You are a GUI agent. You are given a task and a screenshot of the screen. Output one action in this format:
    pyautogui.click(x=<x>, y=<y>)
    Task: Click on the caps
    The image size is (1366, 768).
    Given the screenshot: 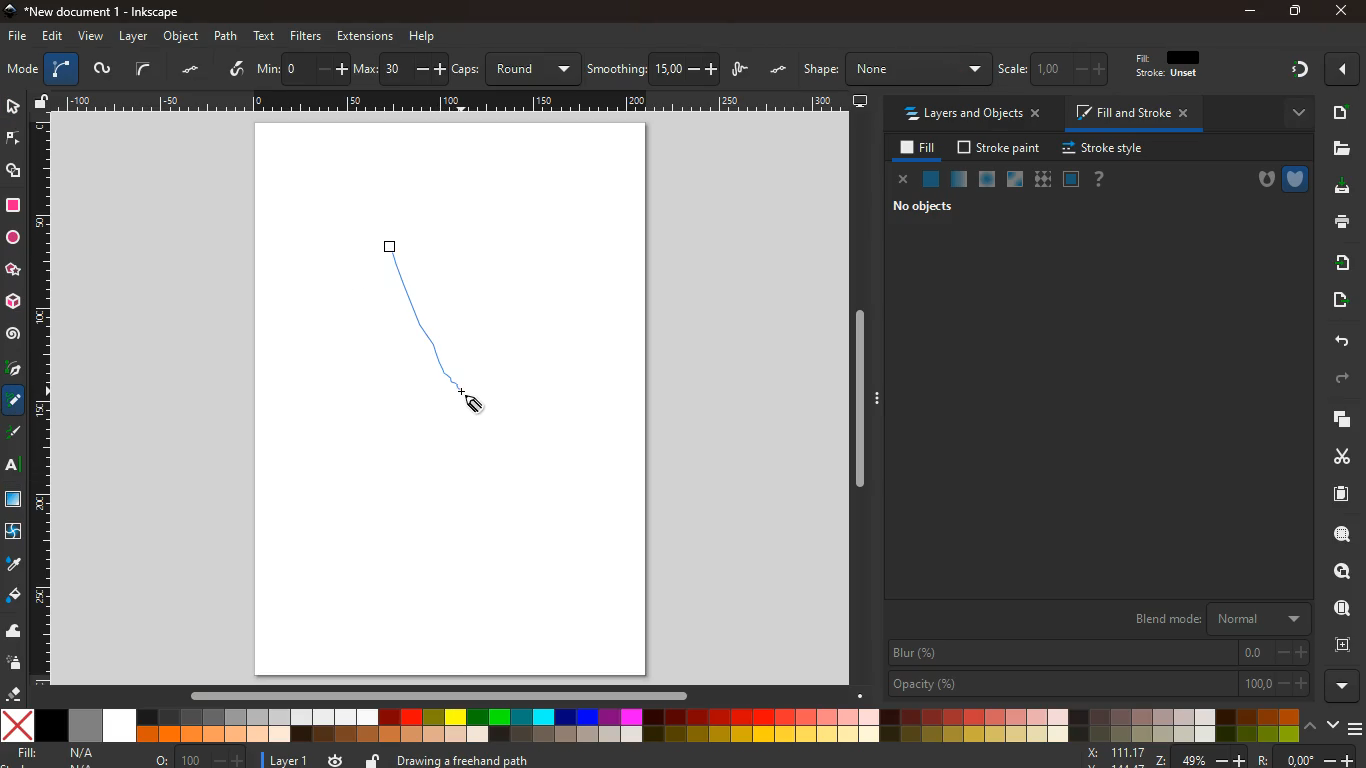 What is the action you would take?
    pyautogui.click(x=517, y=69)
    